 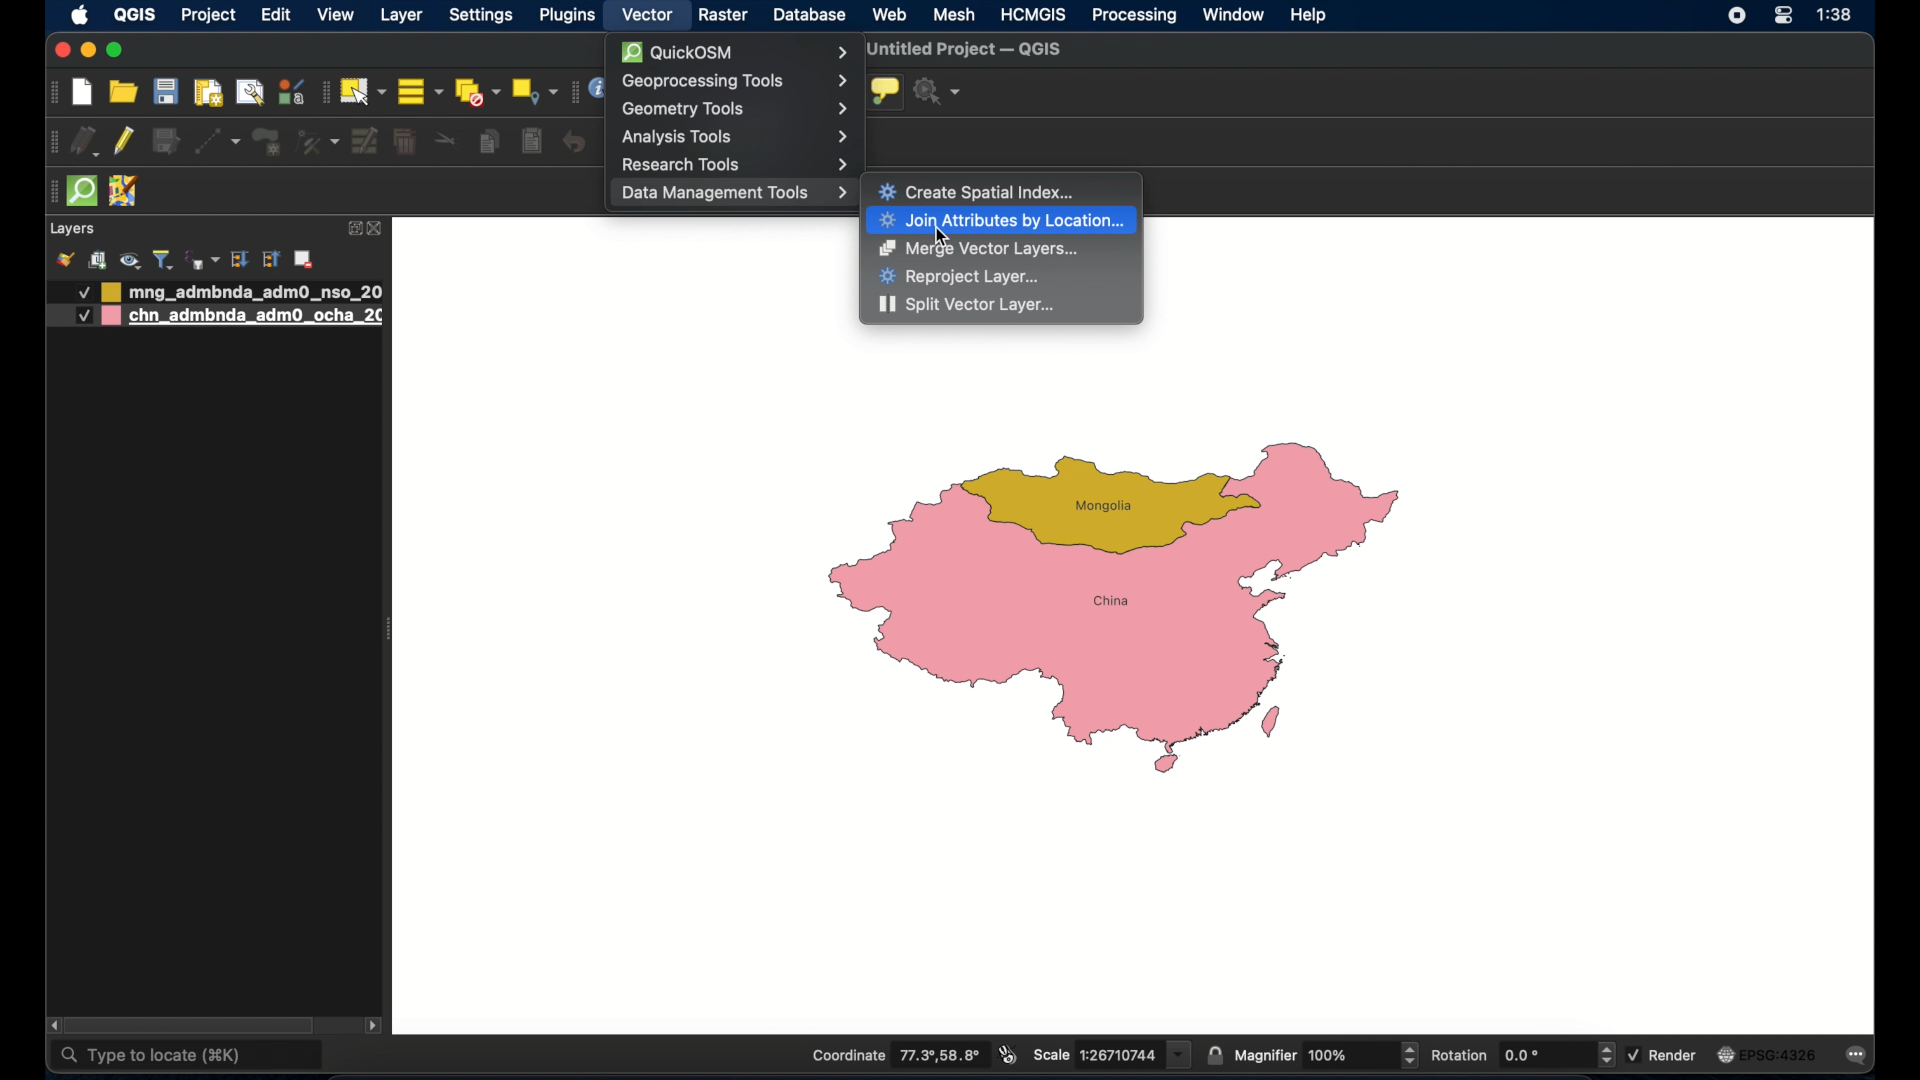 What do you see at coordinates (249, 94) in the screenshot?
I see `show layout manager` at bounding box center [249, 94].